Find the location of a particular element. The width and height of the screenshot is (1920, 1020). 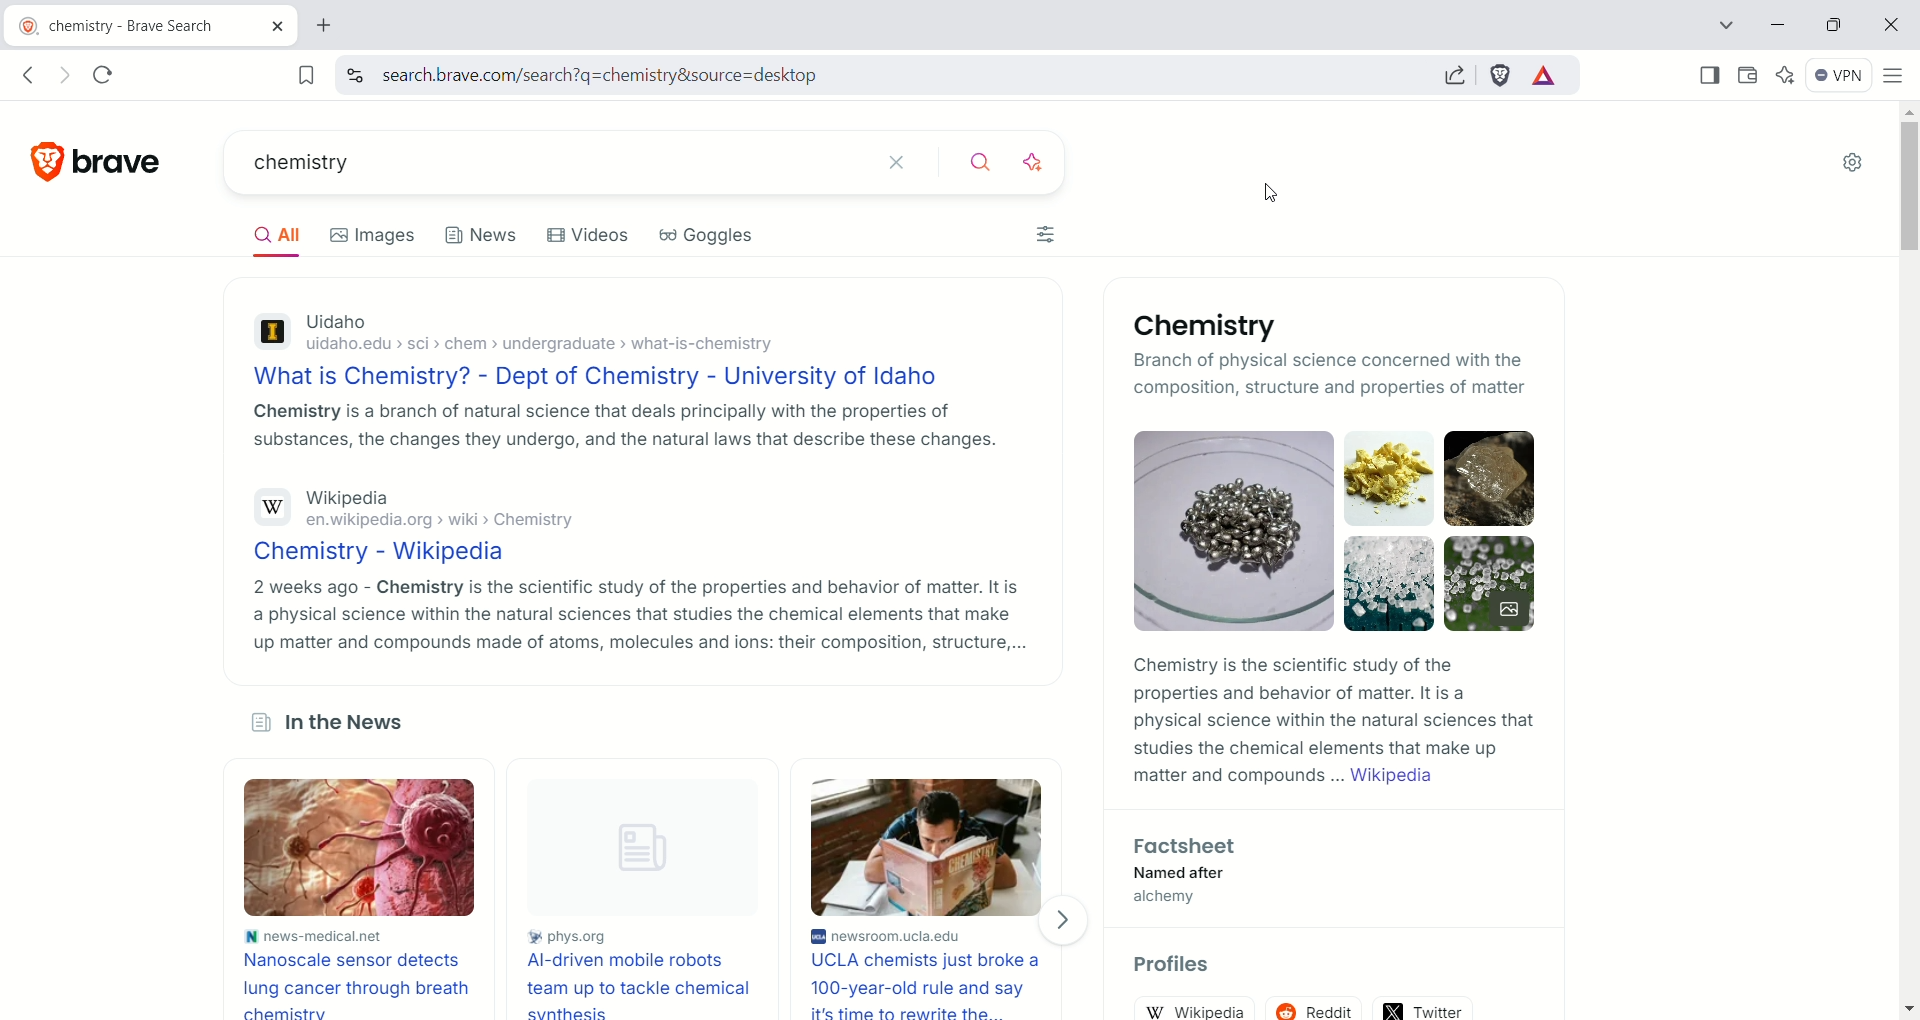

What is chemistry? - Dept of Chemistry - University of Idaho is located at coordinates (619, 378).